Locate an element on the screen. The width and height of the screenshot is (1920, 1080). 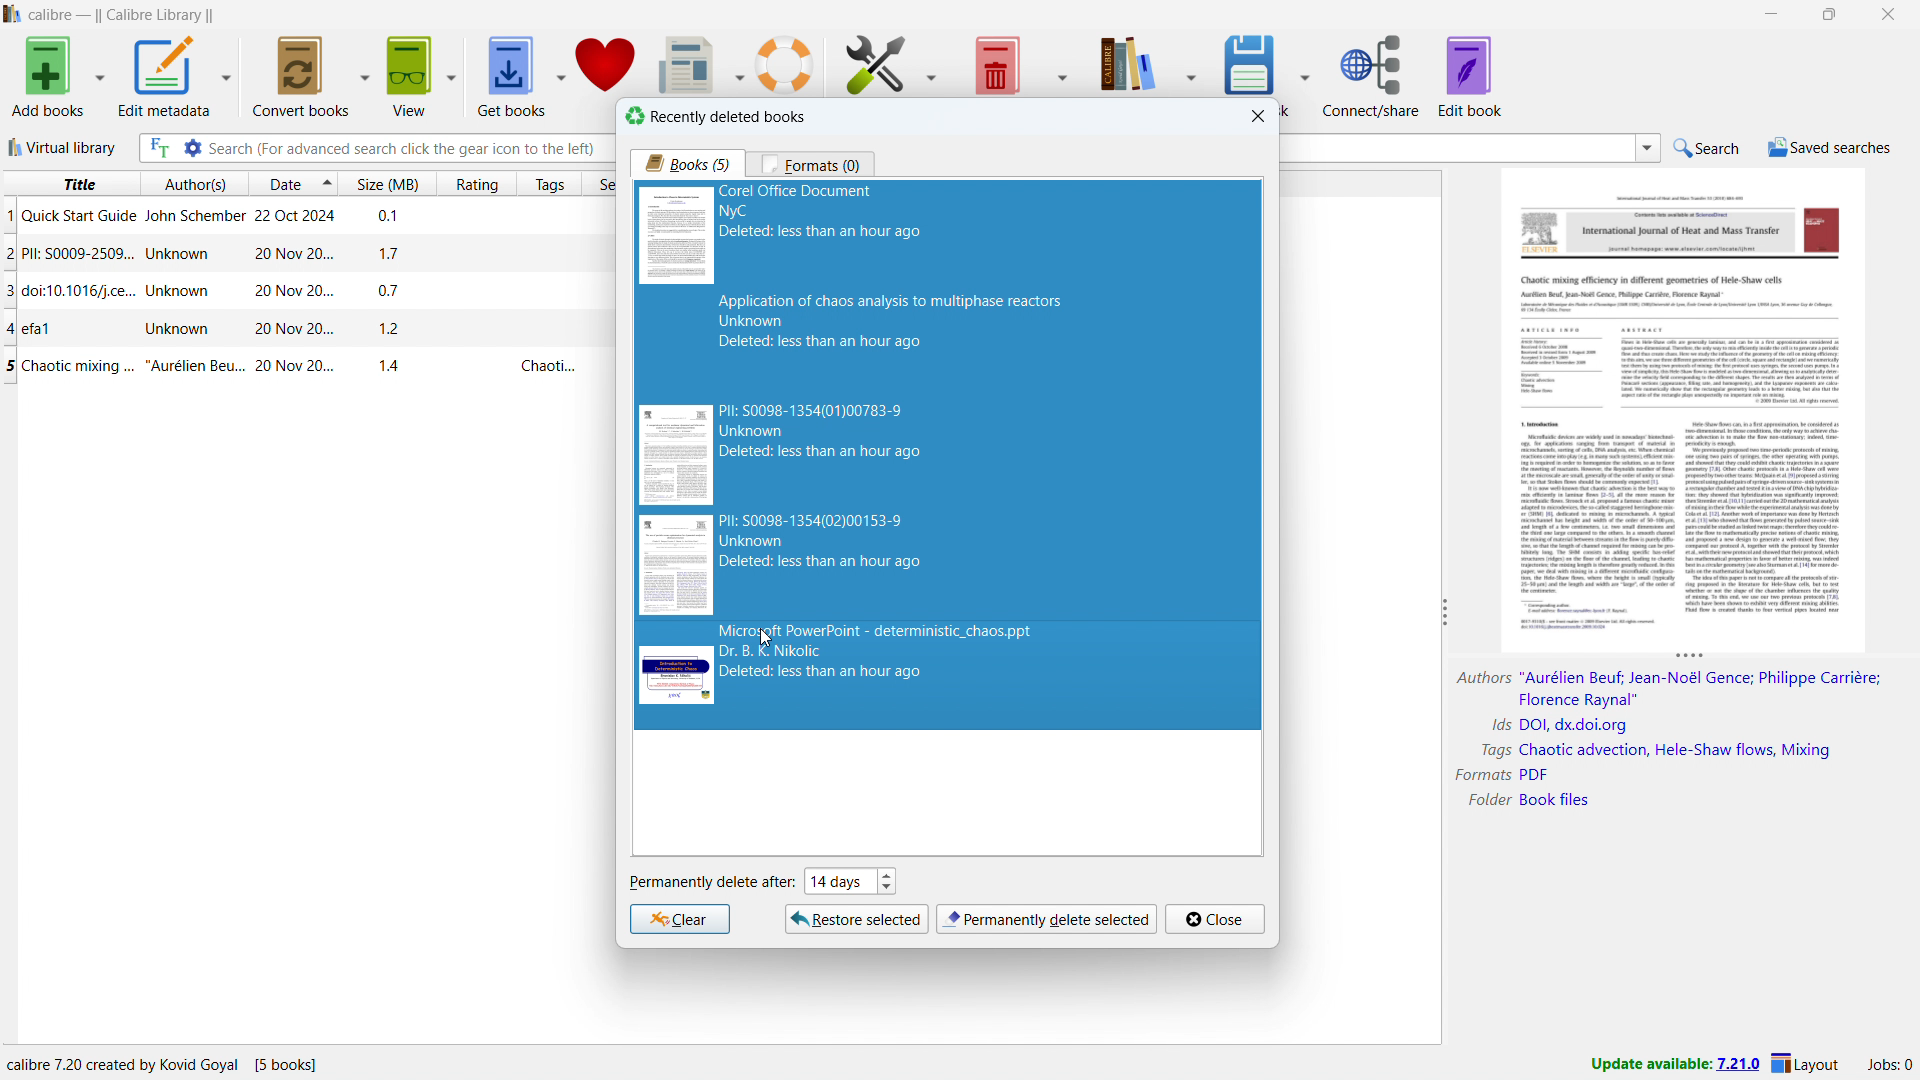
program information is located at coordinates (169, 1063).